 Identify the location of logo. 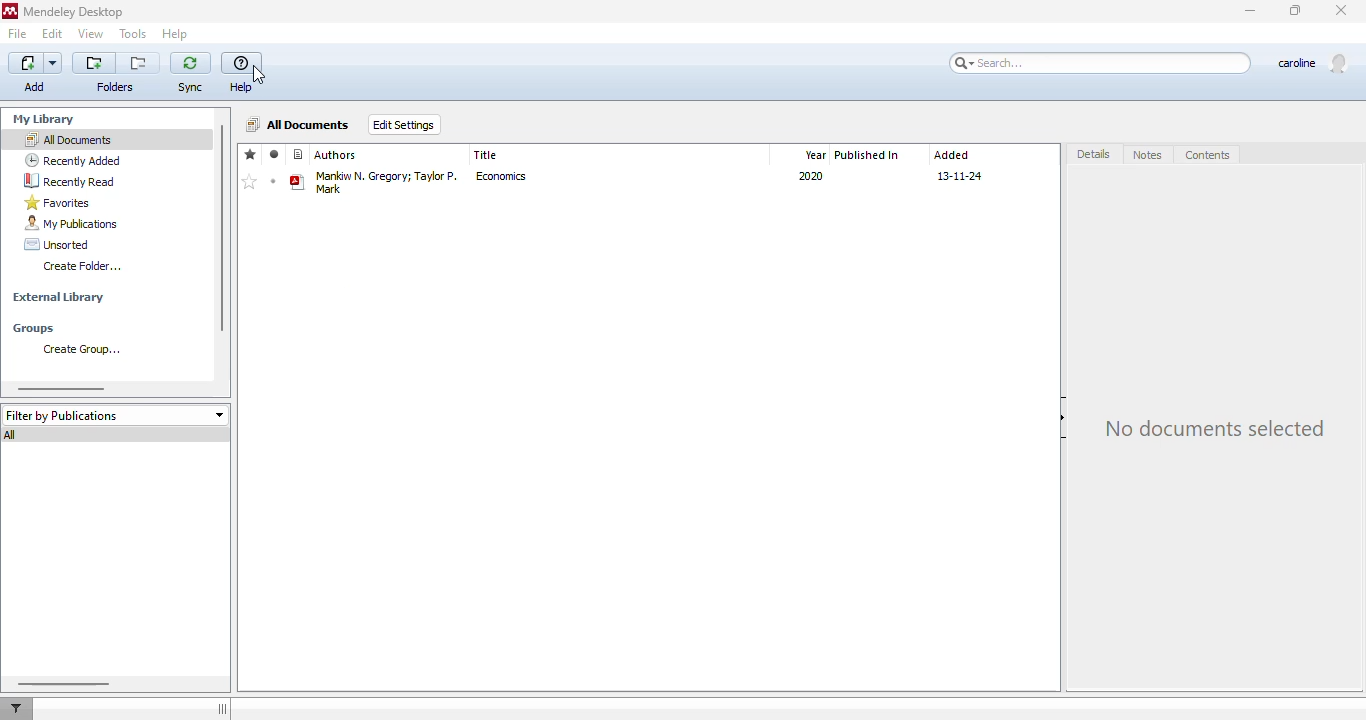
(10, 10).